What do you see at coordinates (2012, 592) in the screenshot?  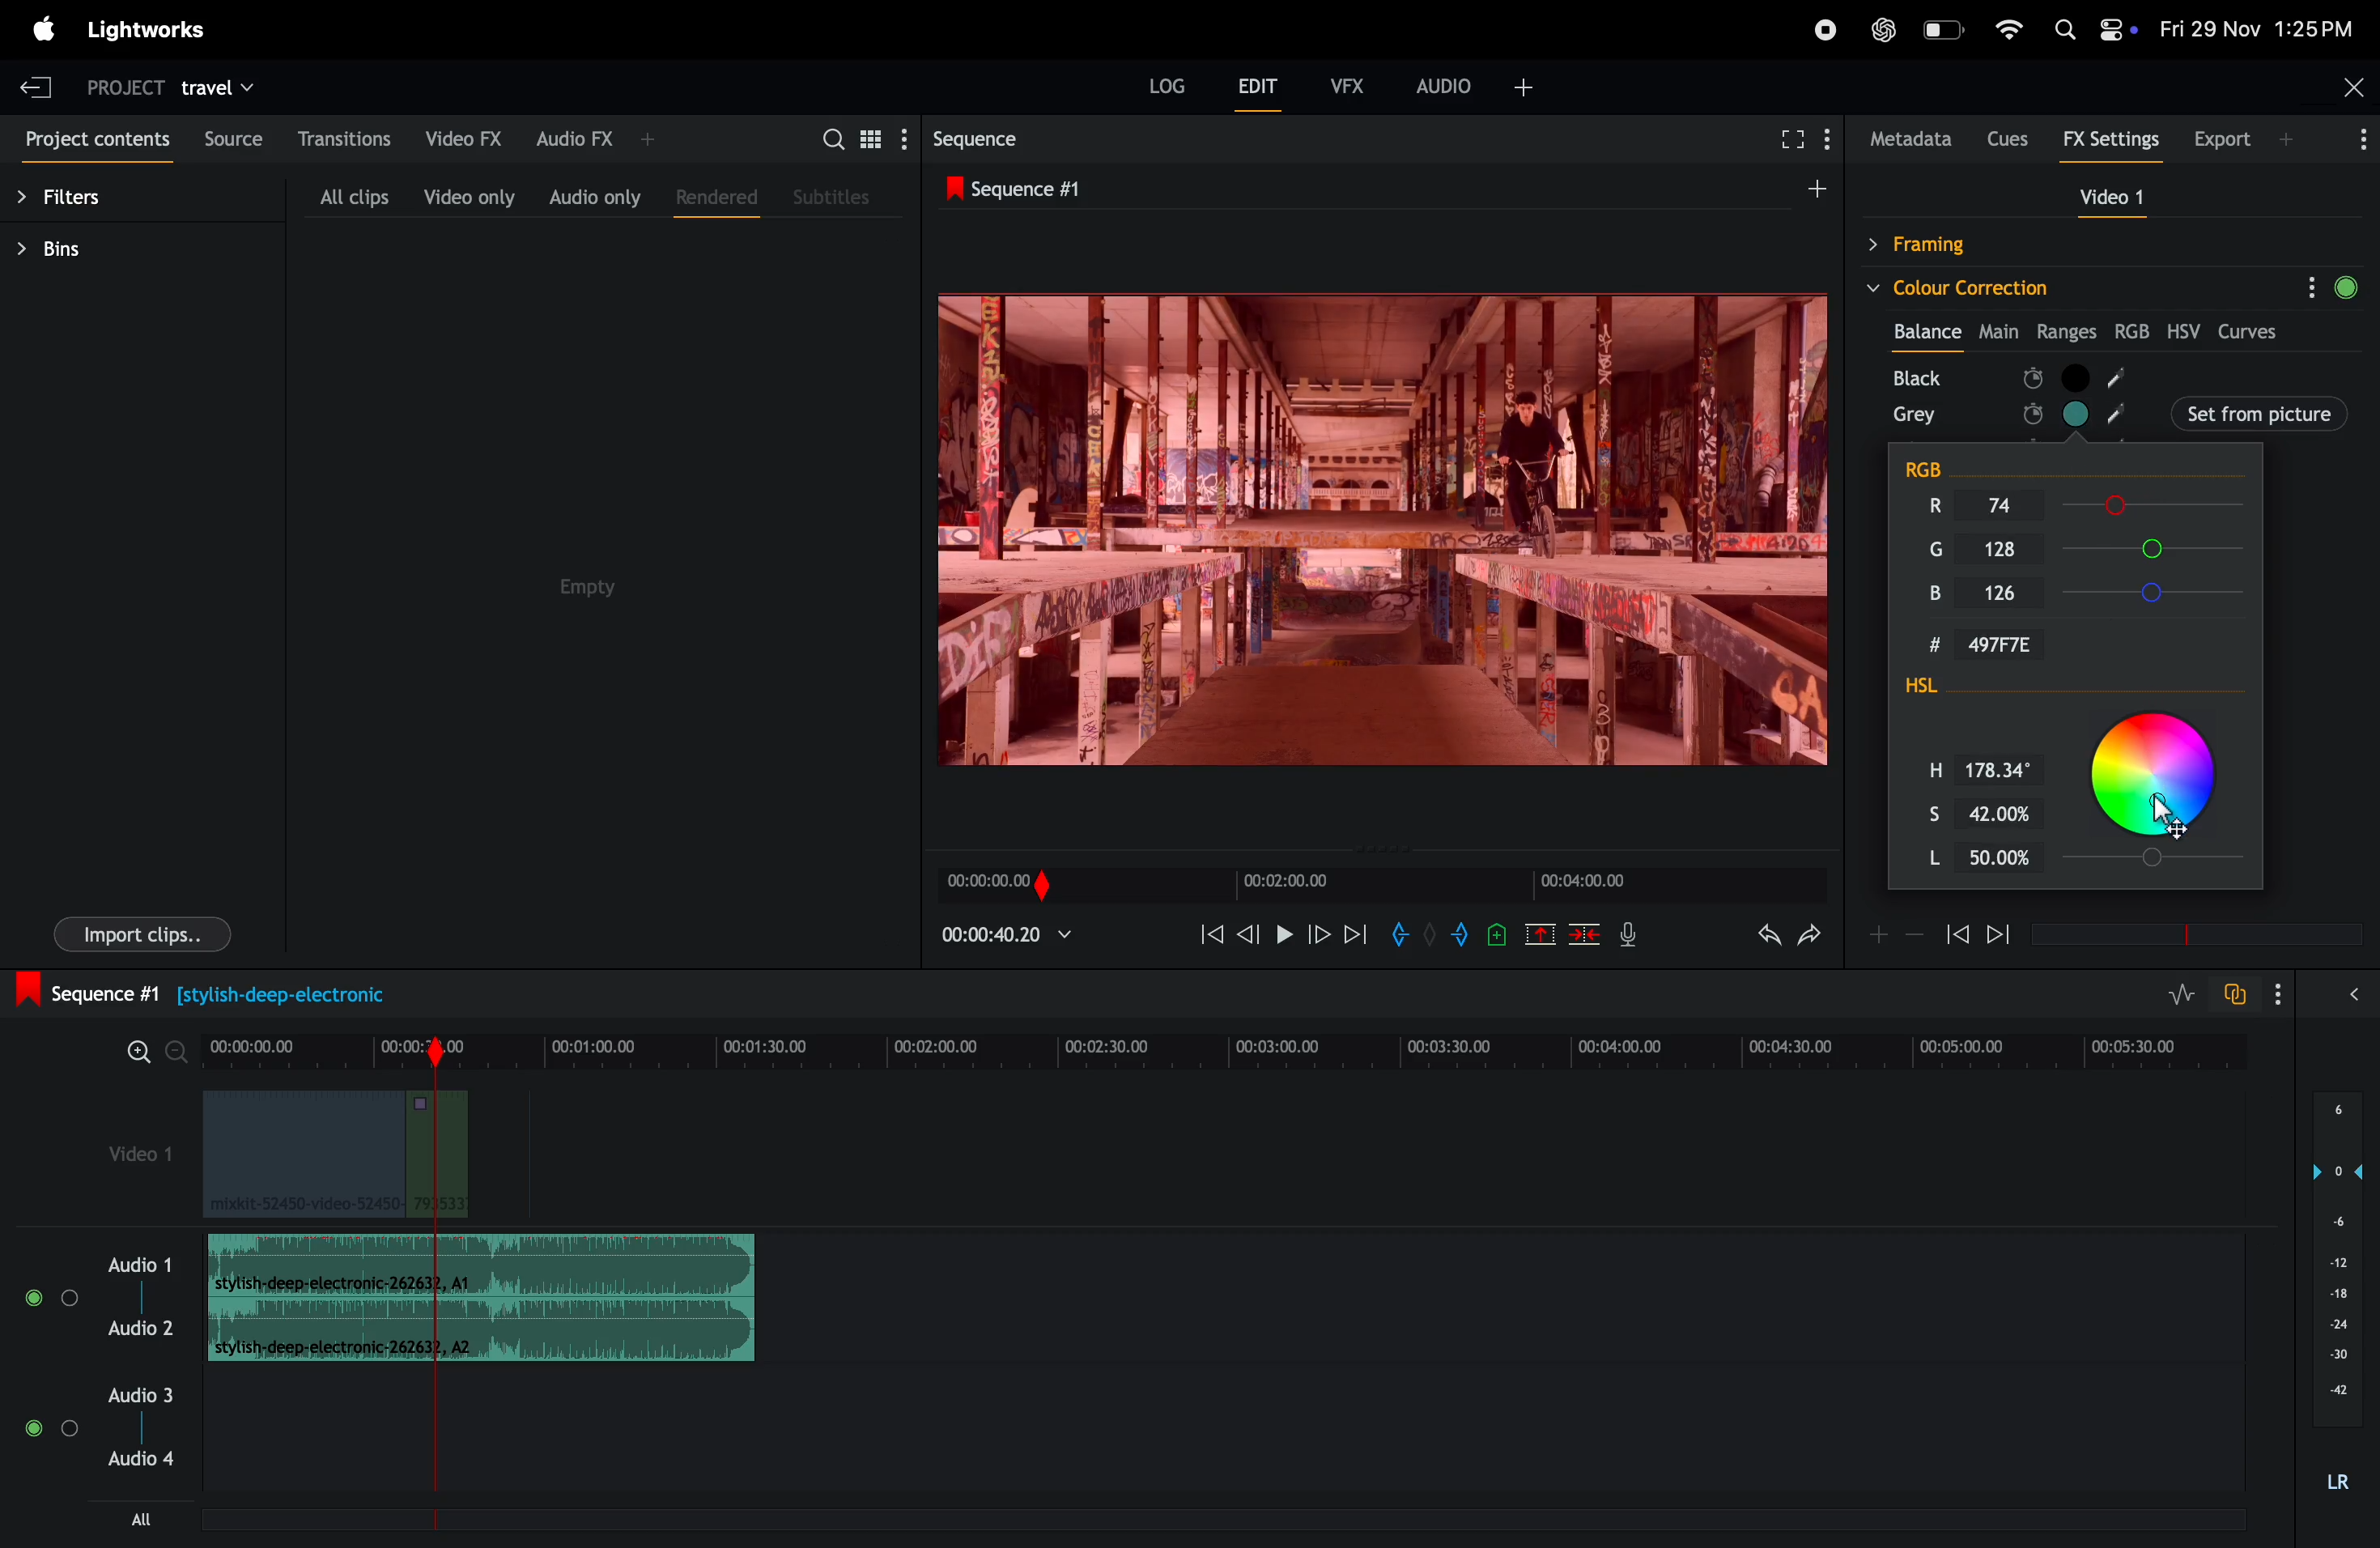 I see `B Input` at bounding box center [2012, 592].